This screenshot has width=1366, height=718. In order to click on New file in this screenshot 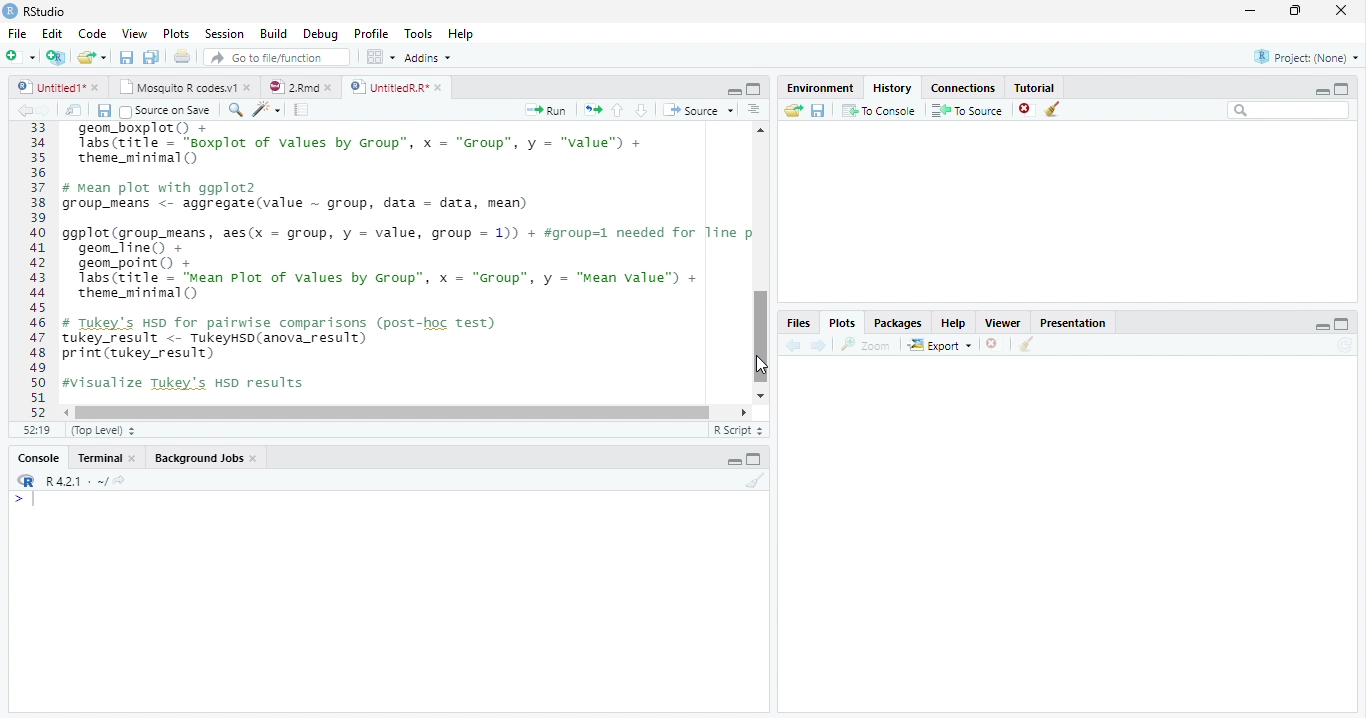, I will do `click(19, 56)`.